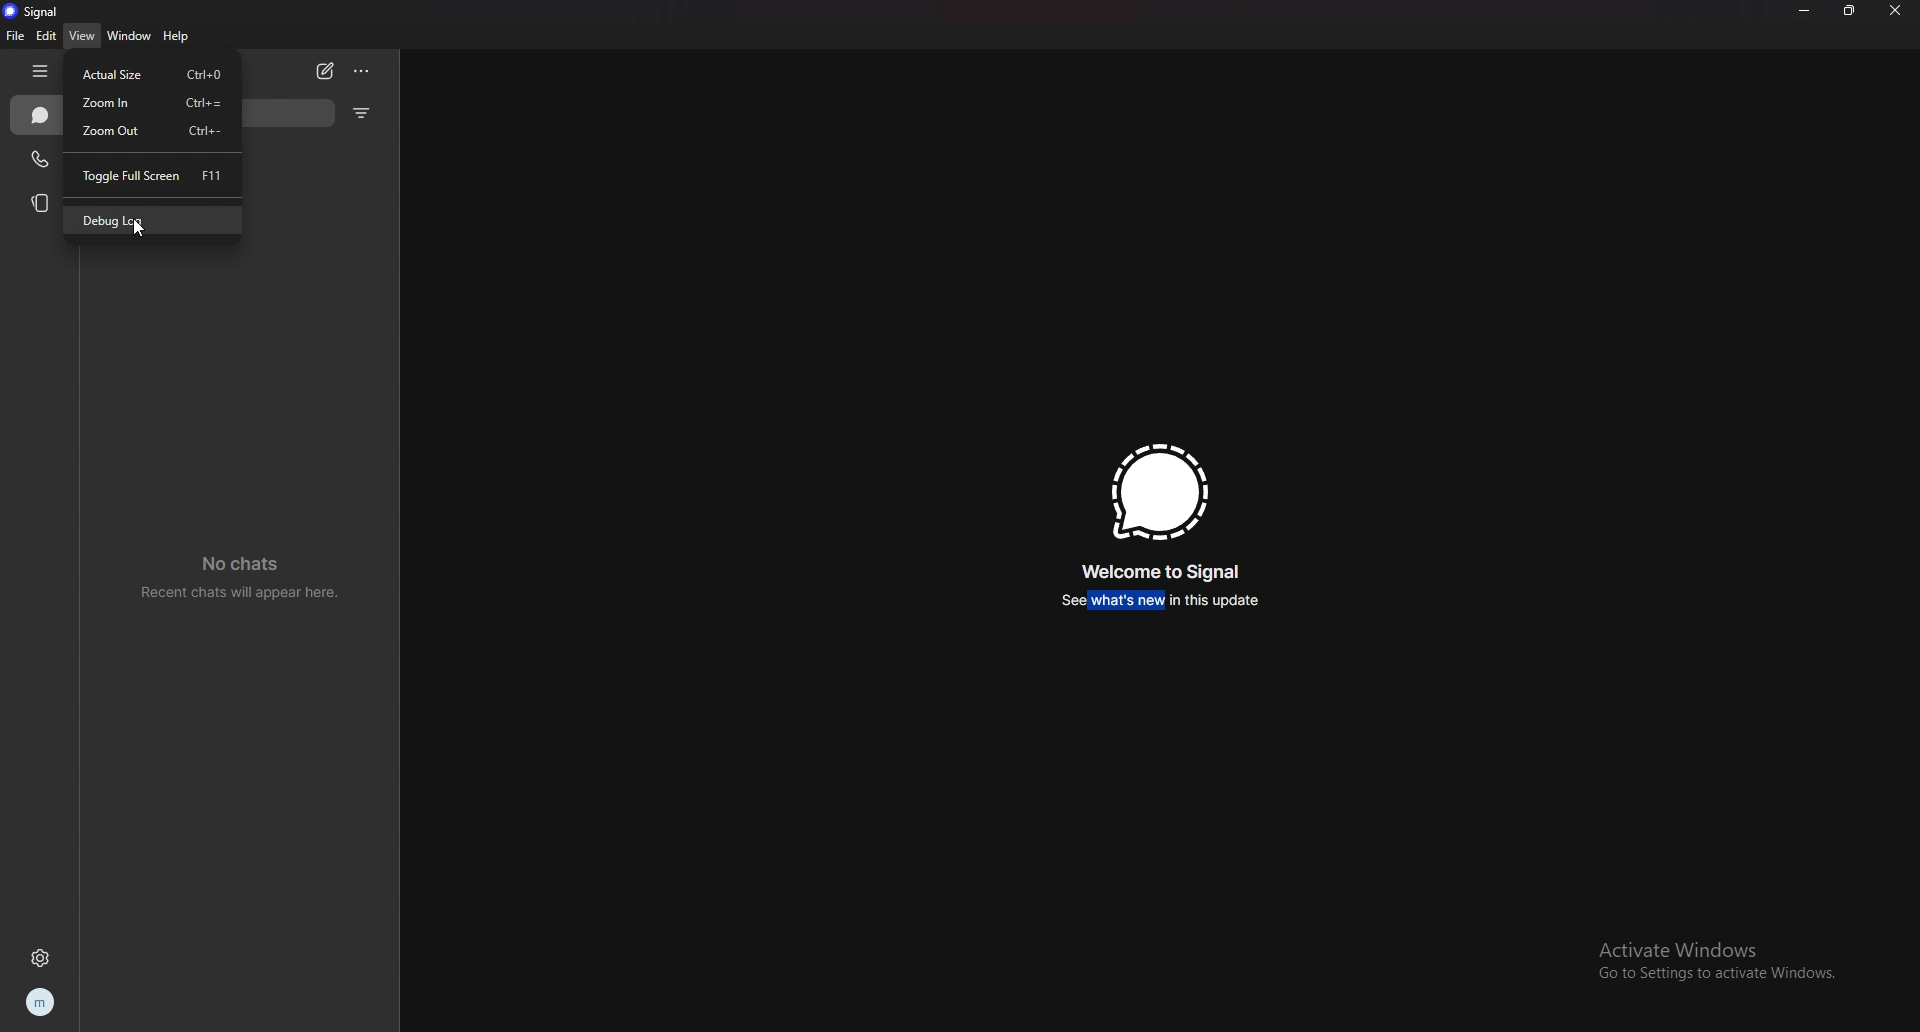 The width and height of the screenshot is (1920, 1032). Describe the element at coordinates (176, 37) in the screenshot. I see `help` at that location.